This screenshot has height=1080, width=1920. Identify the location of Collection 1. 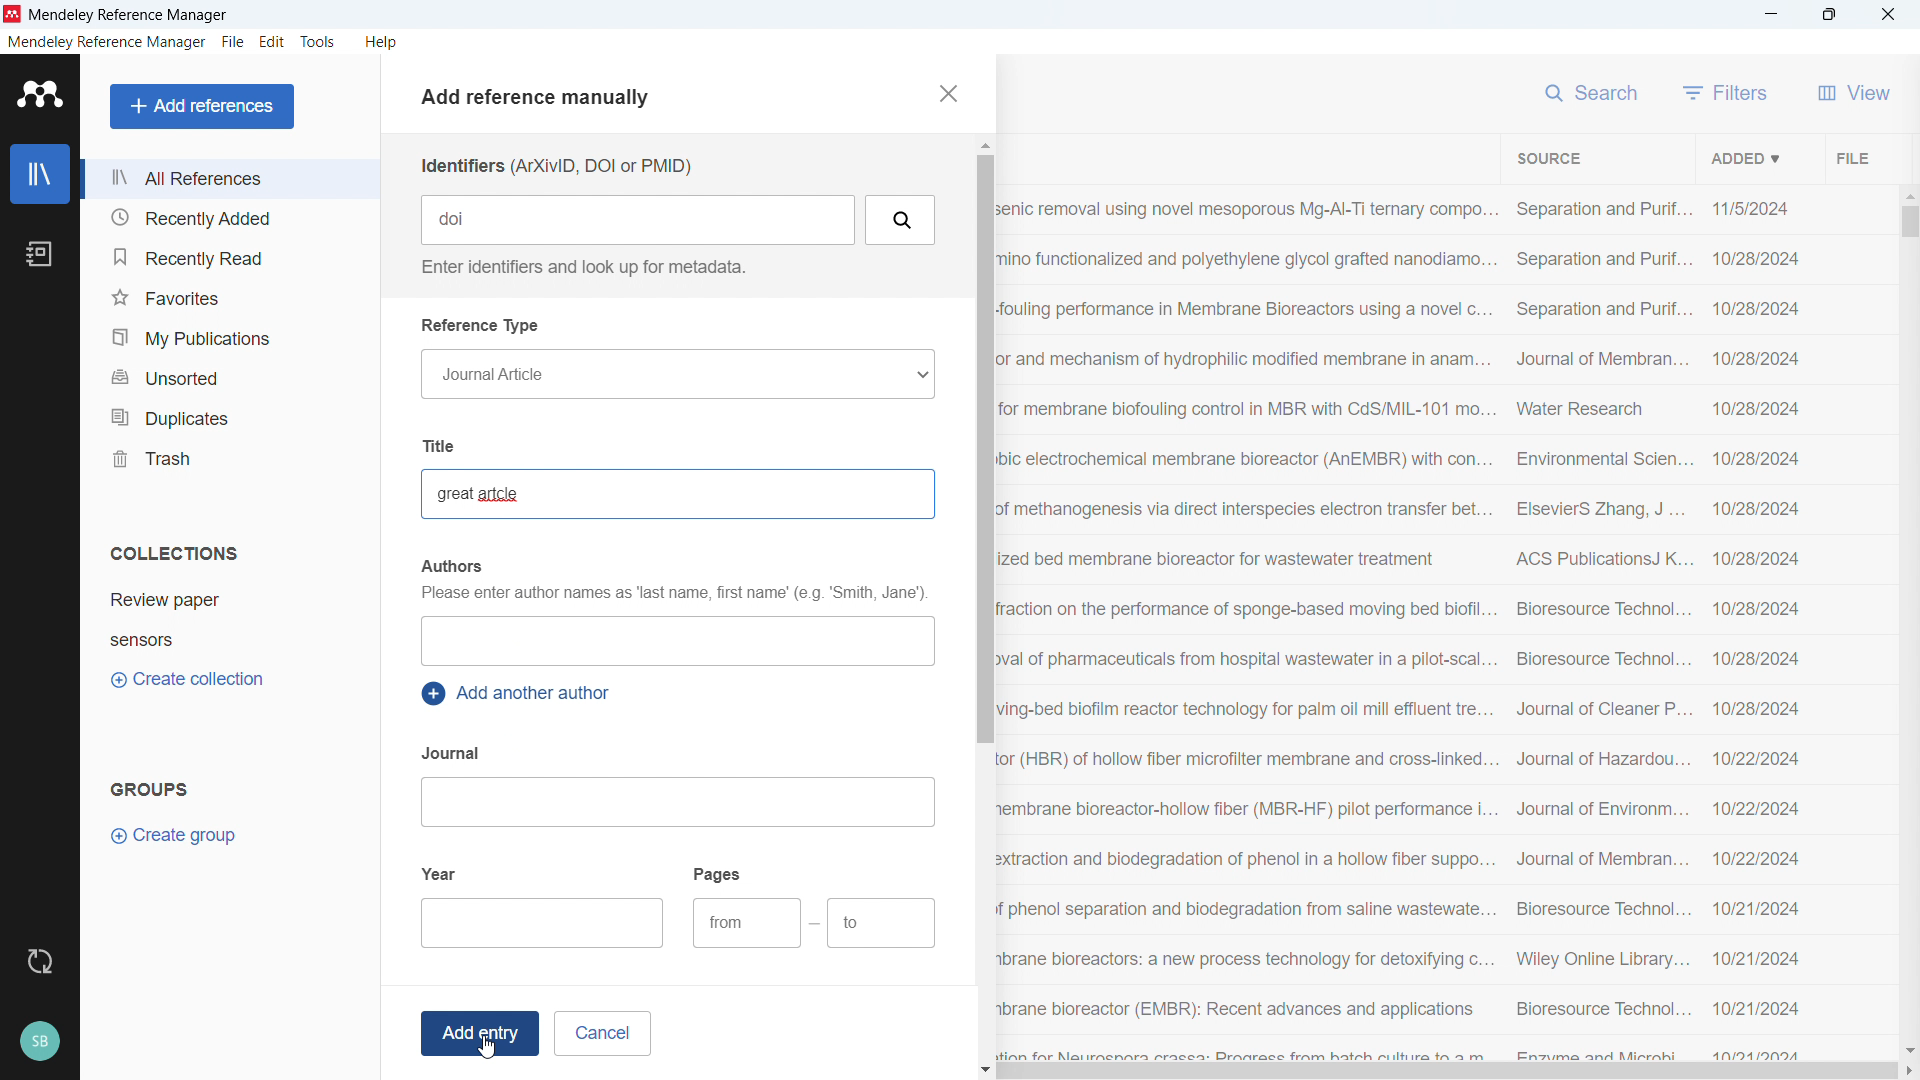
(232, 600).